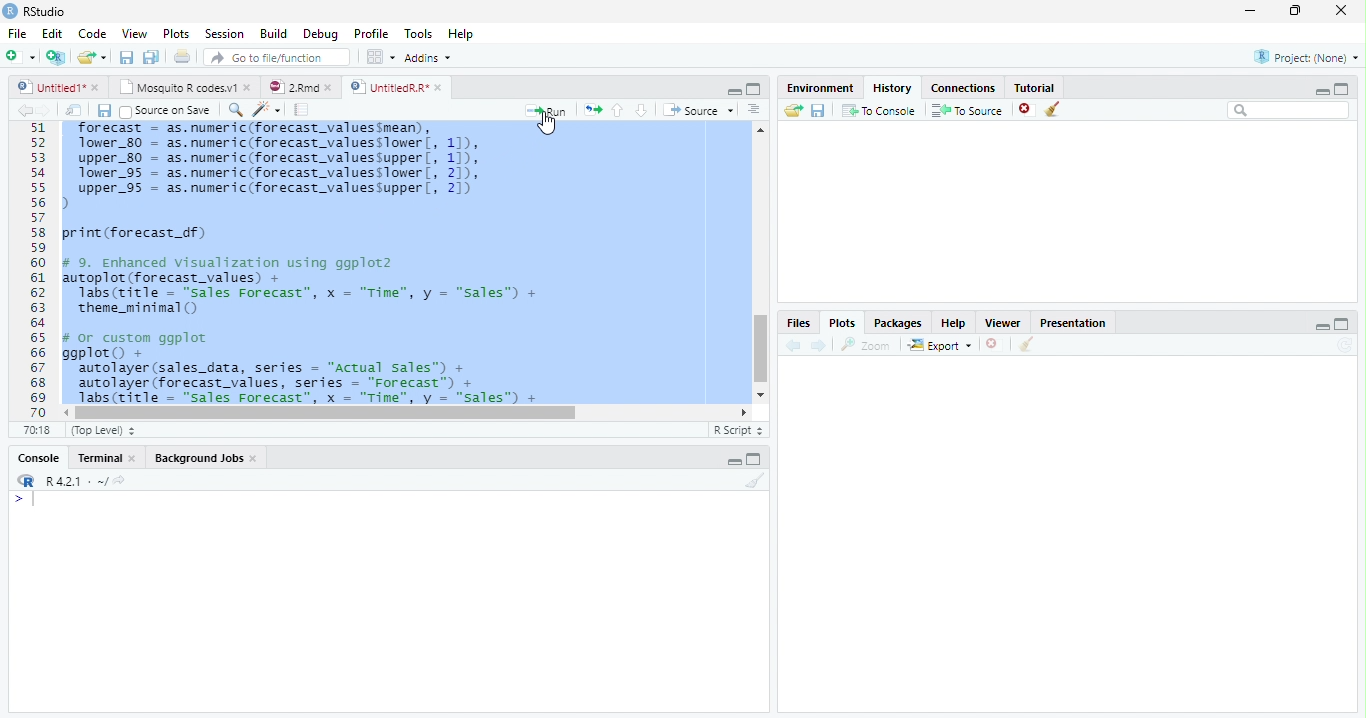 The width and height of the screenshot is (1366, 718). What do you see at coordinates (963, 88) in the screenshot?
I see `Connections` at bounding box center [963, 88].